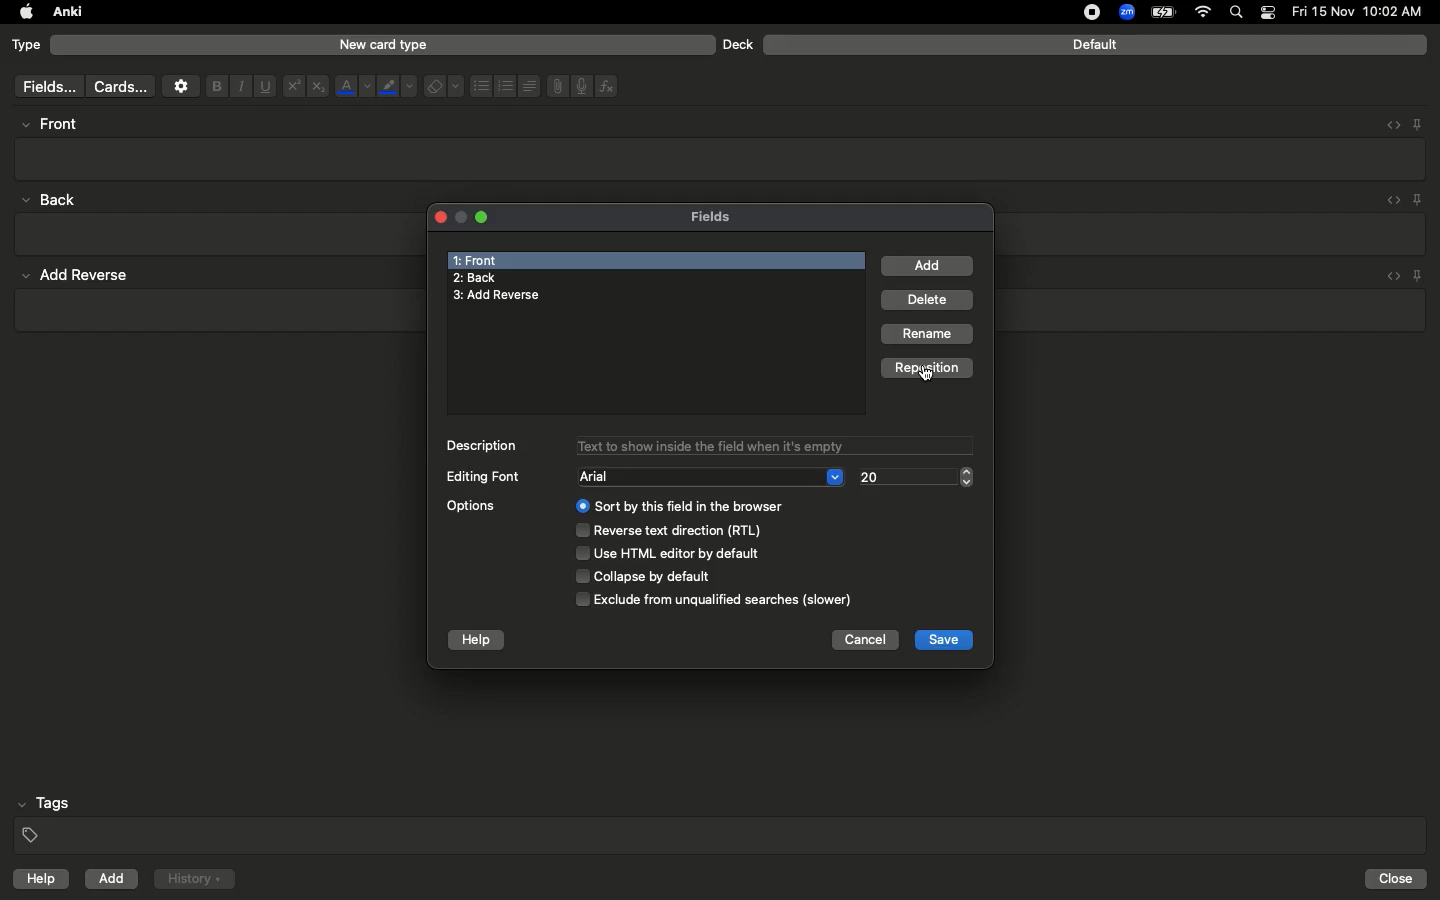 This screenshot has height=900, width=1440. What do you see at coordinates (722, 158) in the screenshot?
I see `Textbox` at bounding box center [722, 158].